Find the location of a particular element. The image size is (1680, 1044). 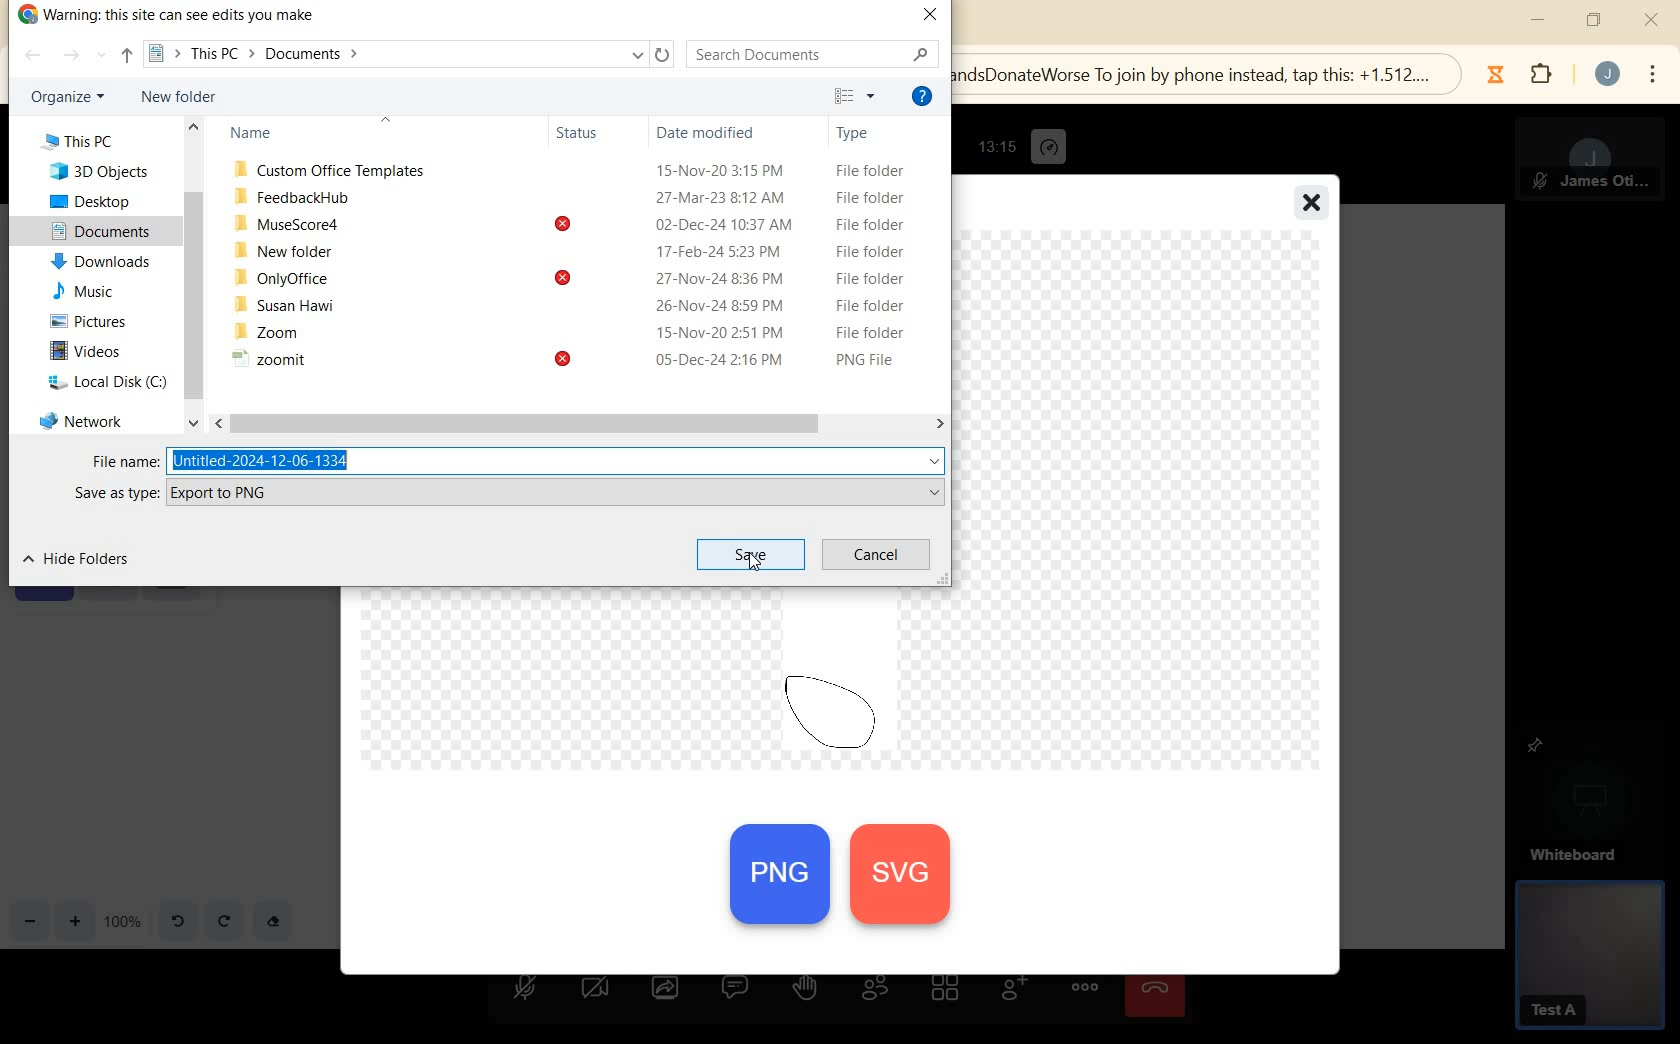

~ zoomit 9 05-Dec-24 2:16 PM PNG File is located at coordinates (278, 361).